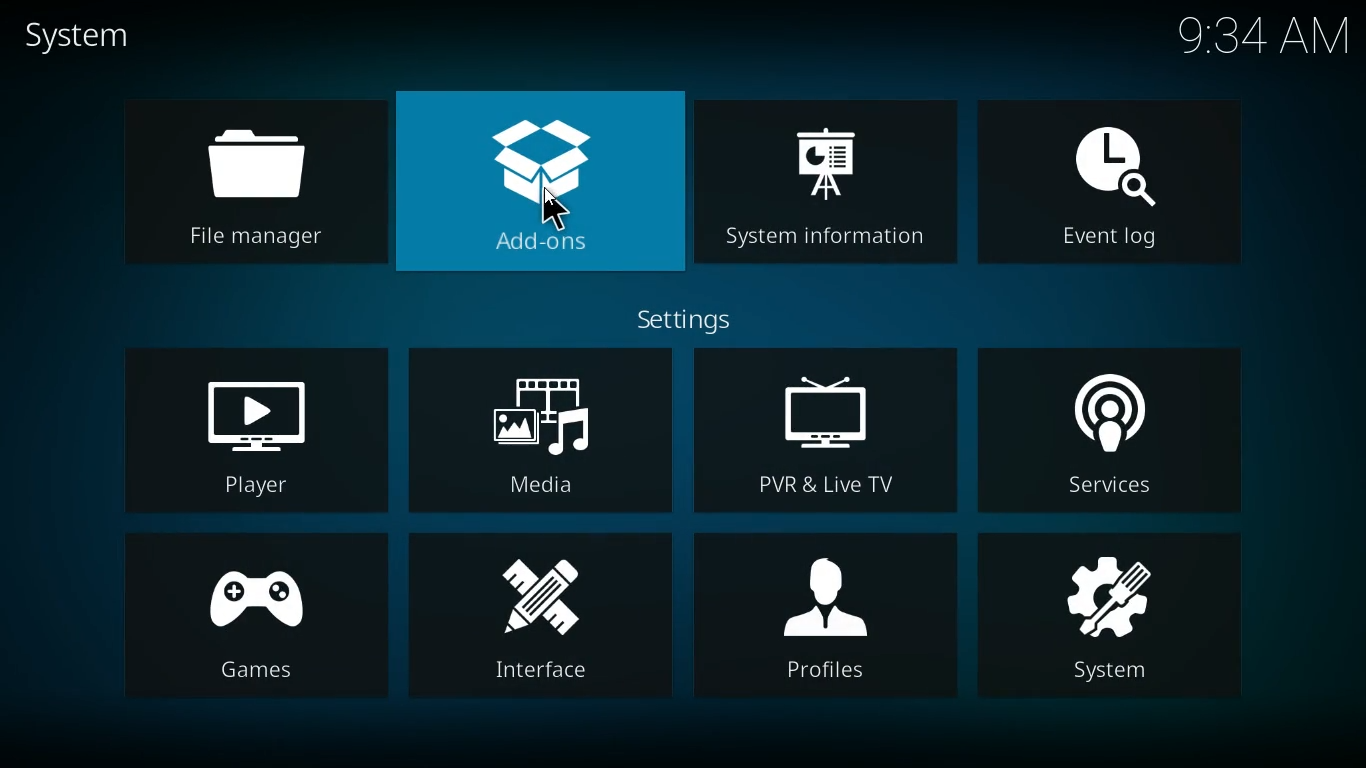 The height and width of the screenshot is (768, 1366). What do you see at coordinates (825, 192) in the screenshot?
I see `system information` at bounding box center [825, 192].